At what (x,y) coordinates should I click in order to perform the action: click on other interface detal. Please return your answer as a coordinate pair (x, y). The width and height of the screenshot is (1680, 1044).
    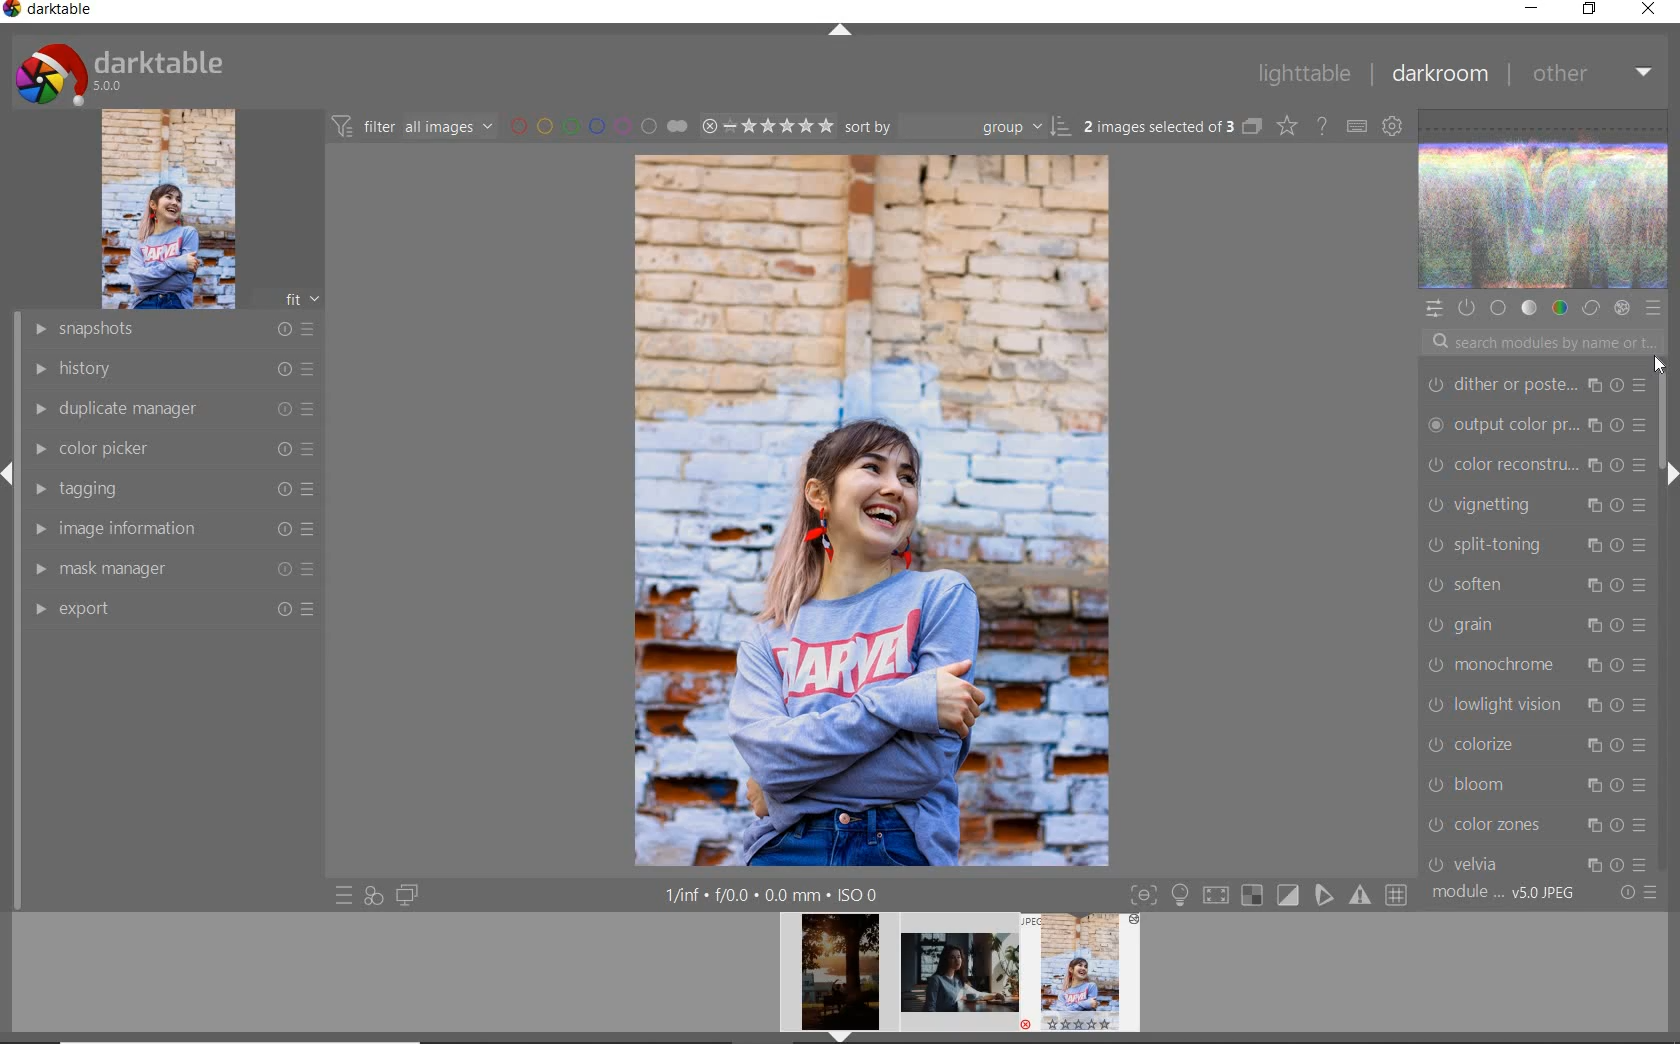
    Looking at the image, I should click on (774, 895).